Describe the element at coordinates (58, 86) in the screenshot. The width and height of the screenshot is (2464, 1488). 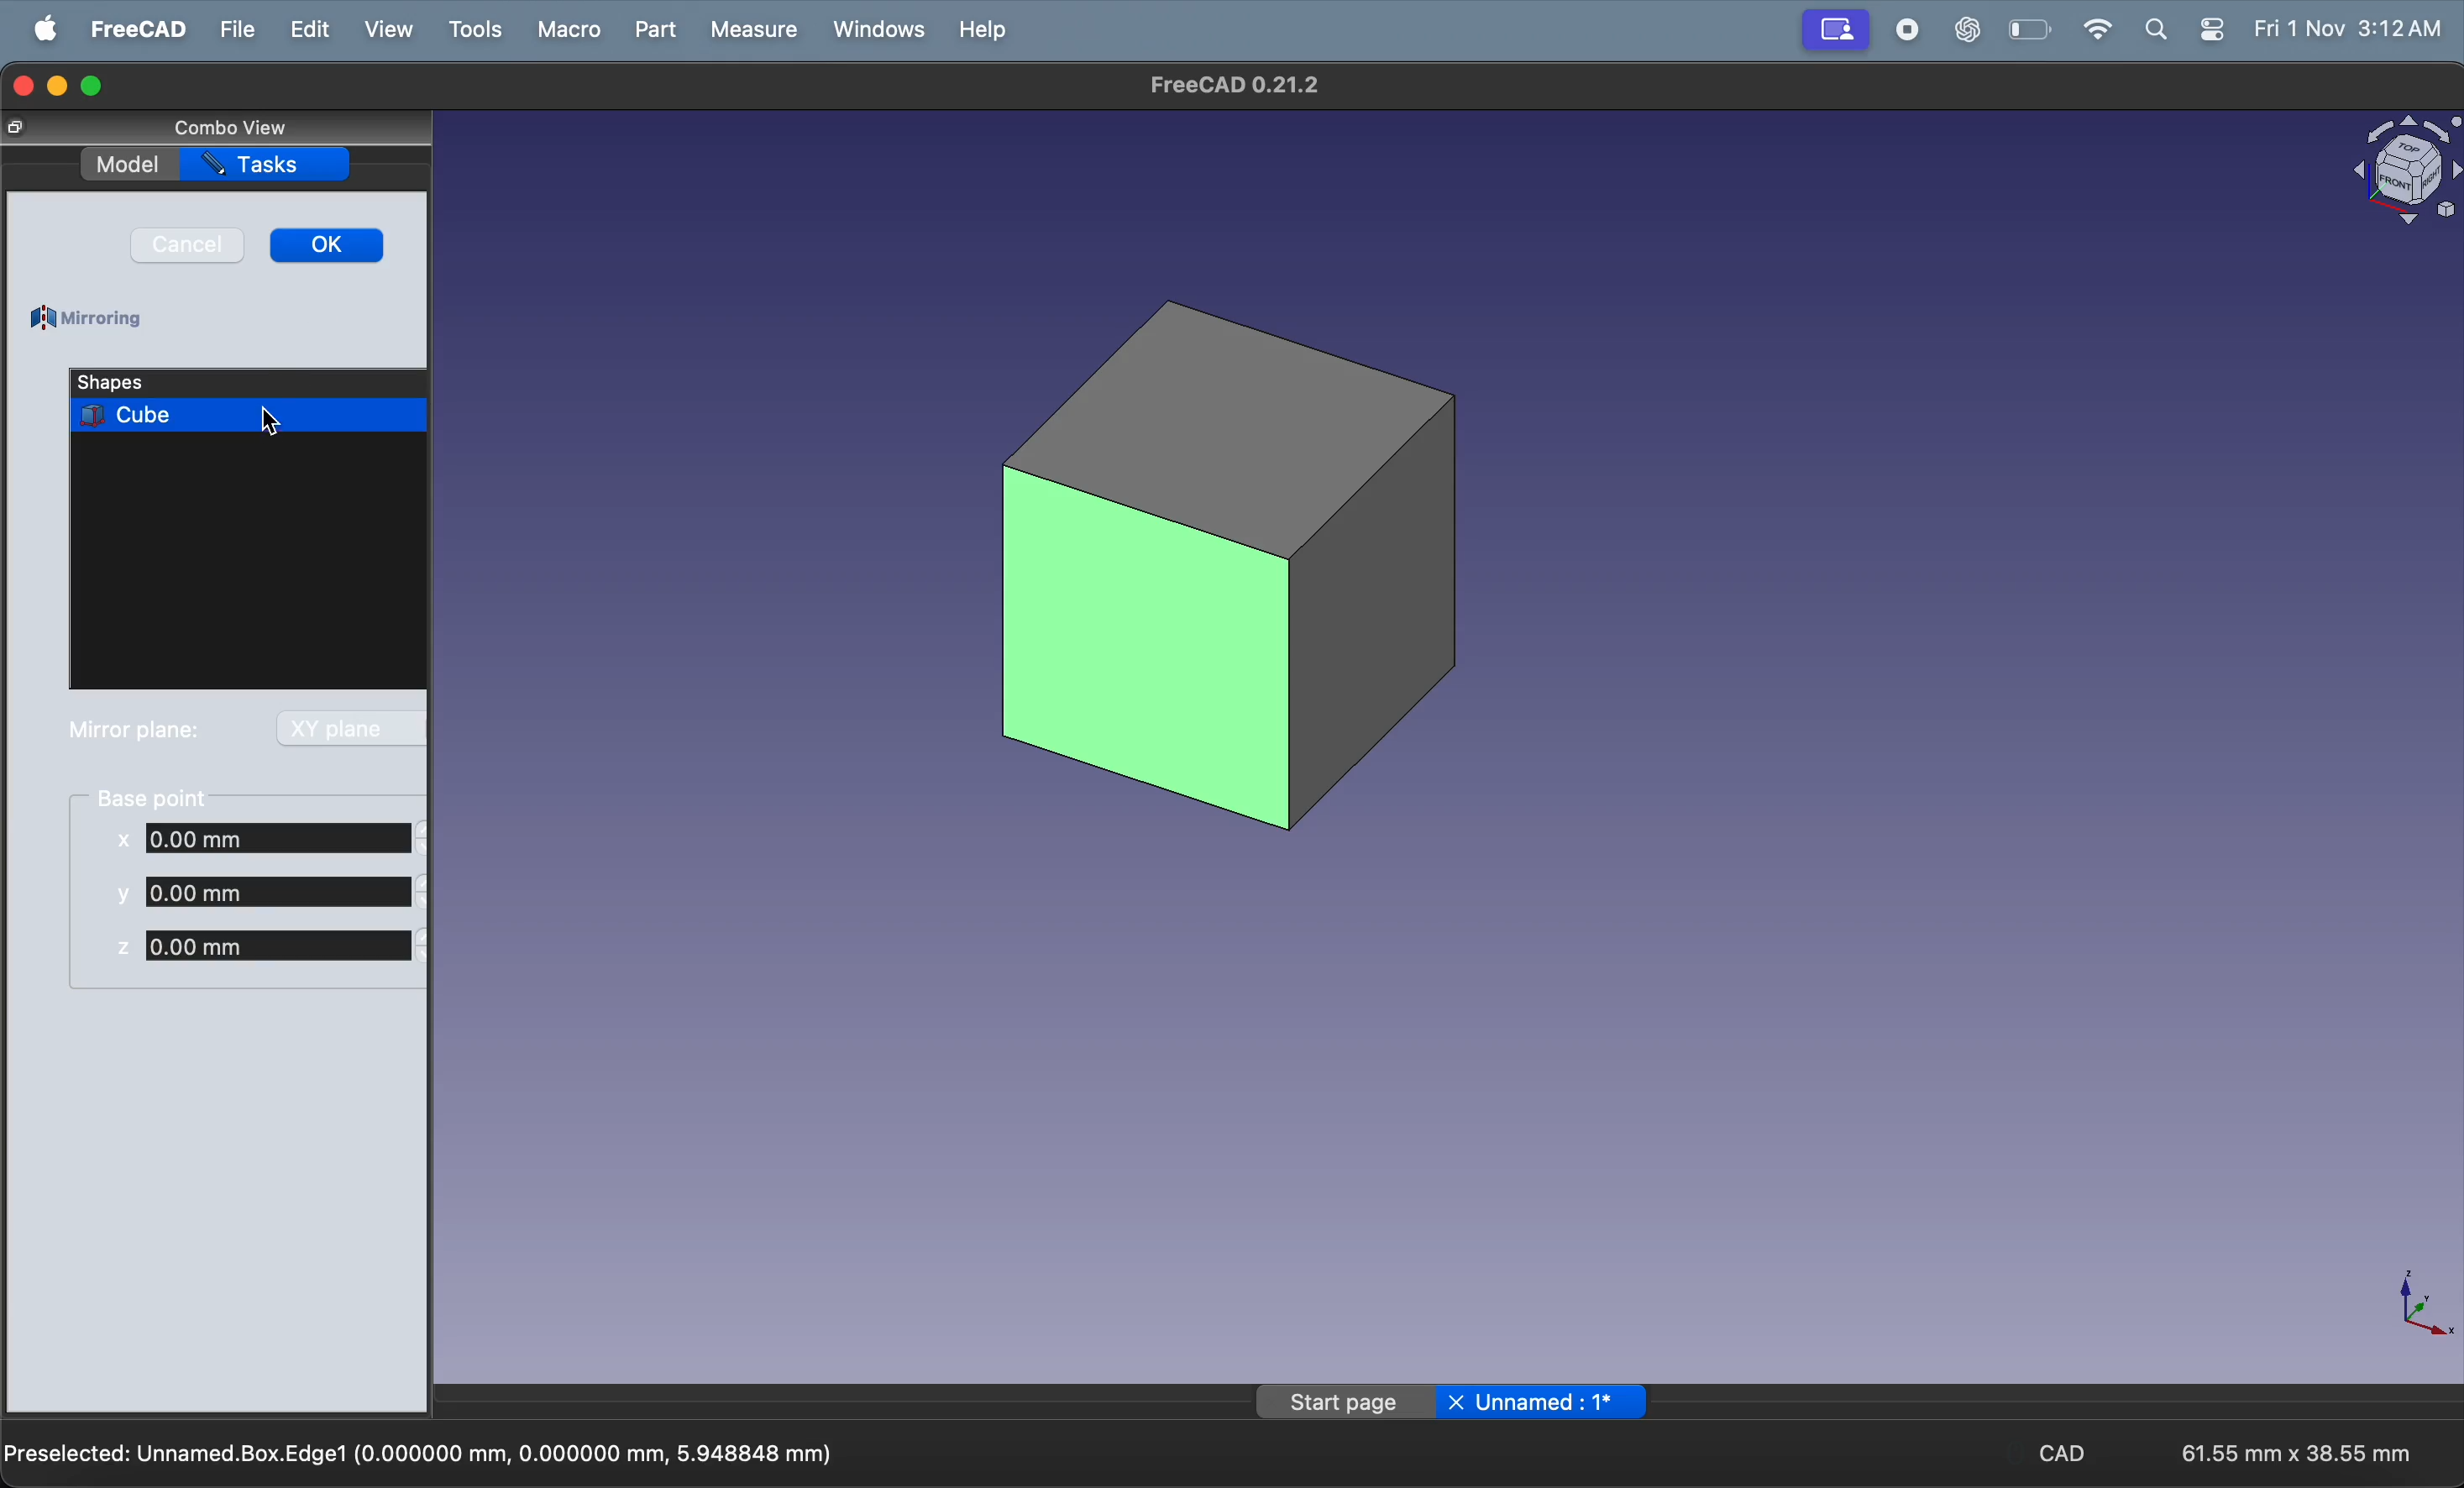
I see `minimize` at that location.